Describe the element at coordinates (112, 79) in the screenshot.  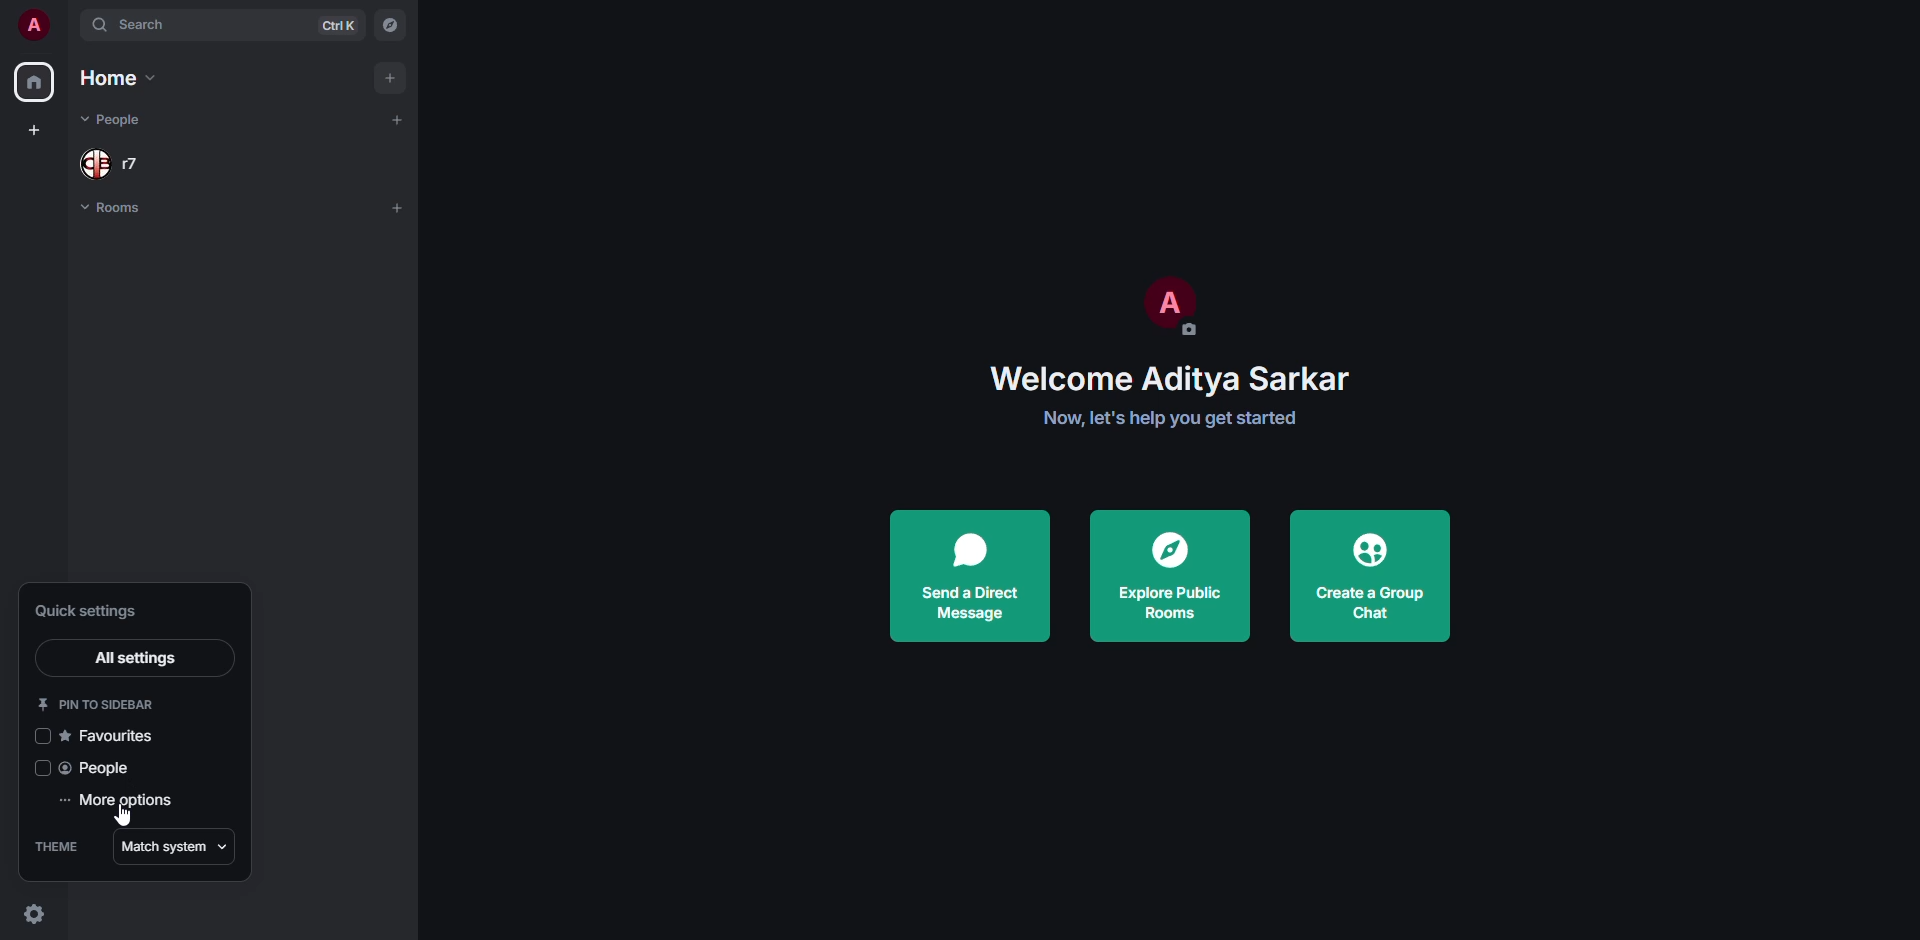
I see `home` at that location.